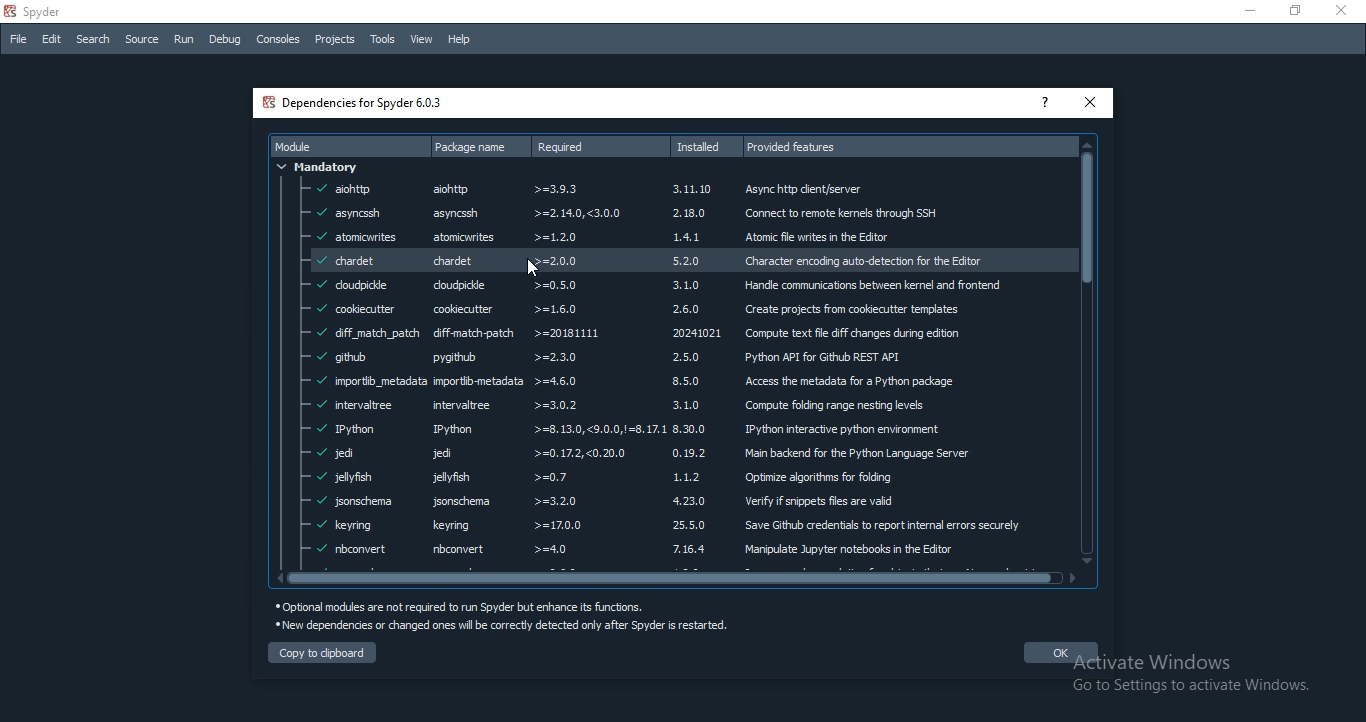 This screenshot has height=722, width=1366. What do you see at coordinates (1044, 101) in the screenshot?
I see `help` at bounding box center [1044, 101].